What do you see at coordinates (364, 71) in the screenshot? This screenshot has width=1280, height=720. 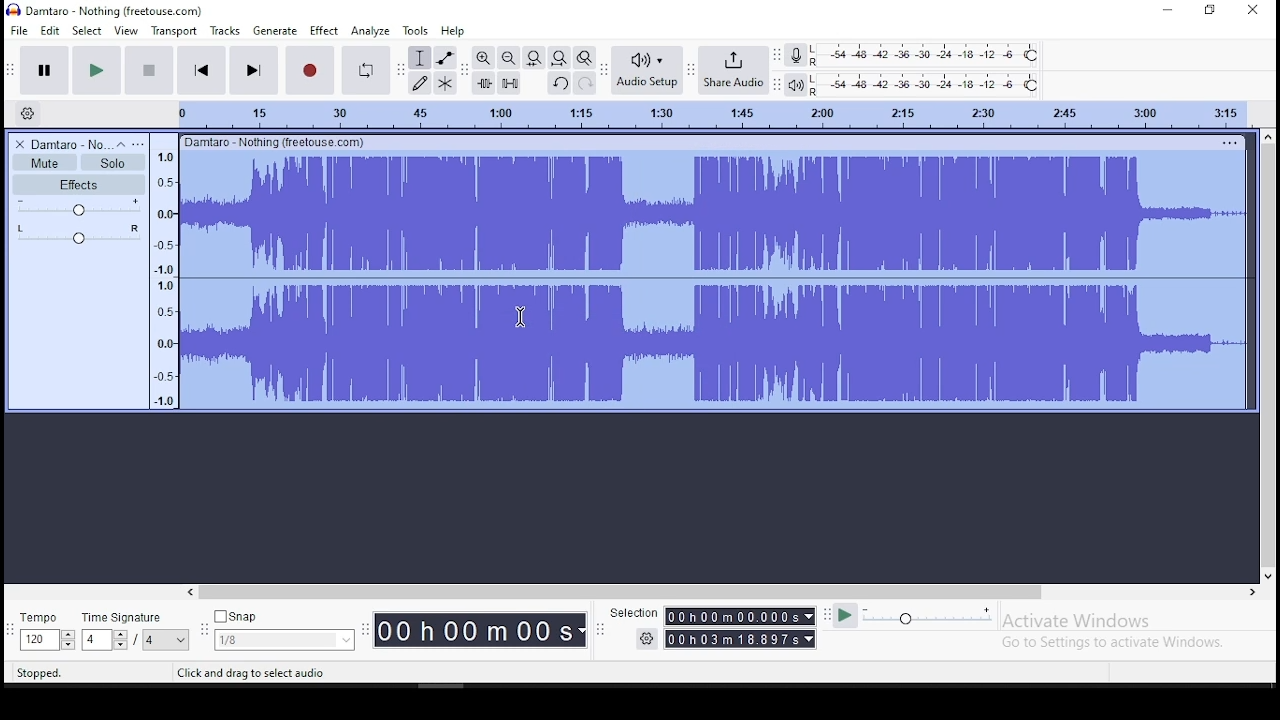 I see `enable looping` at bounding box center [364, 71].